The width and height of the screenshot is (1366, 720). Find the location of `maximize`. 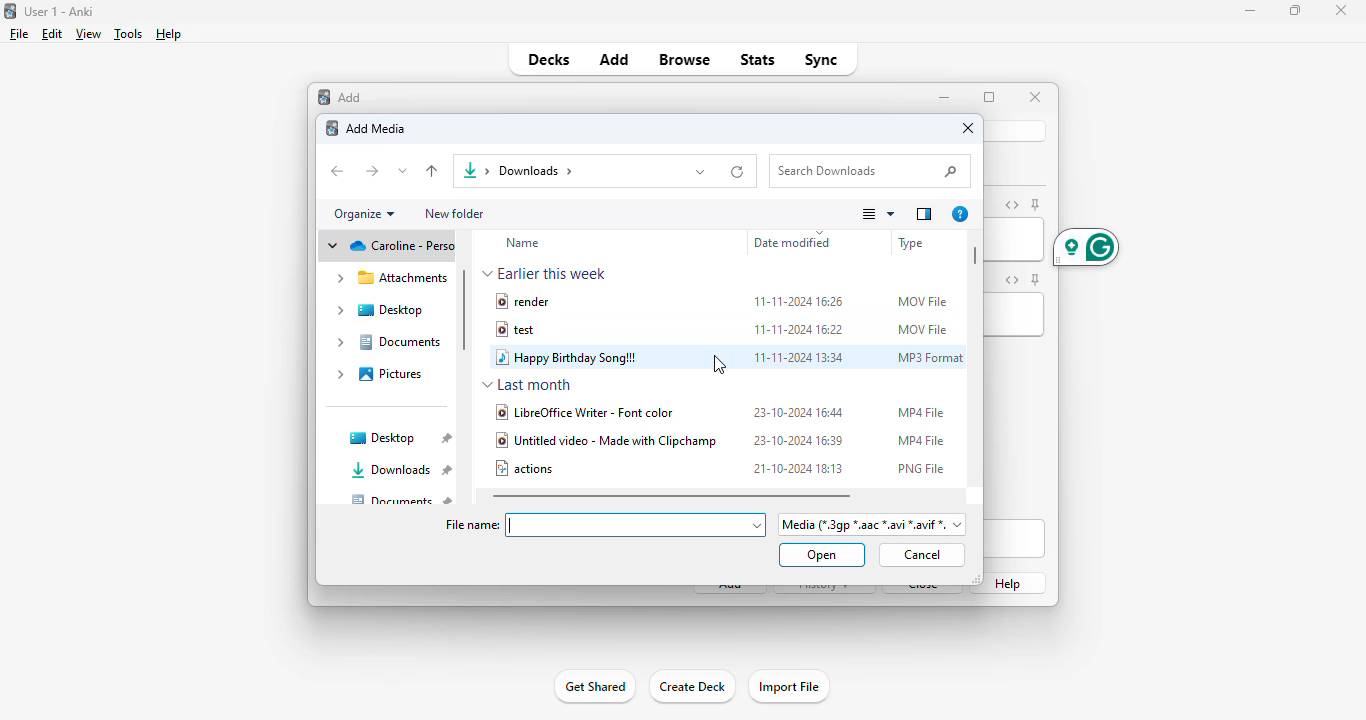

maximize is located at coordinates (989, 97).